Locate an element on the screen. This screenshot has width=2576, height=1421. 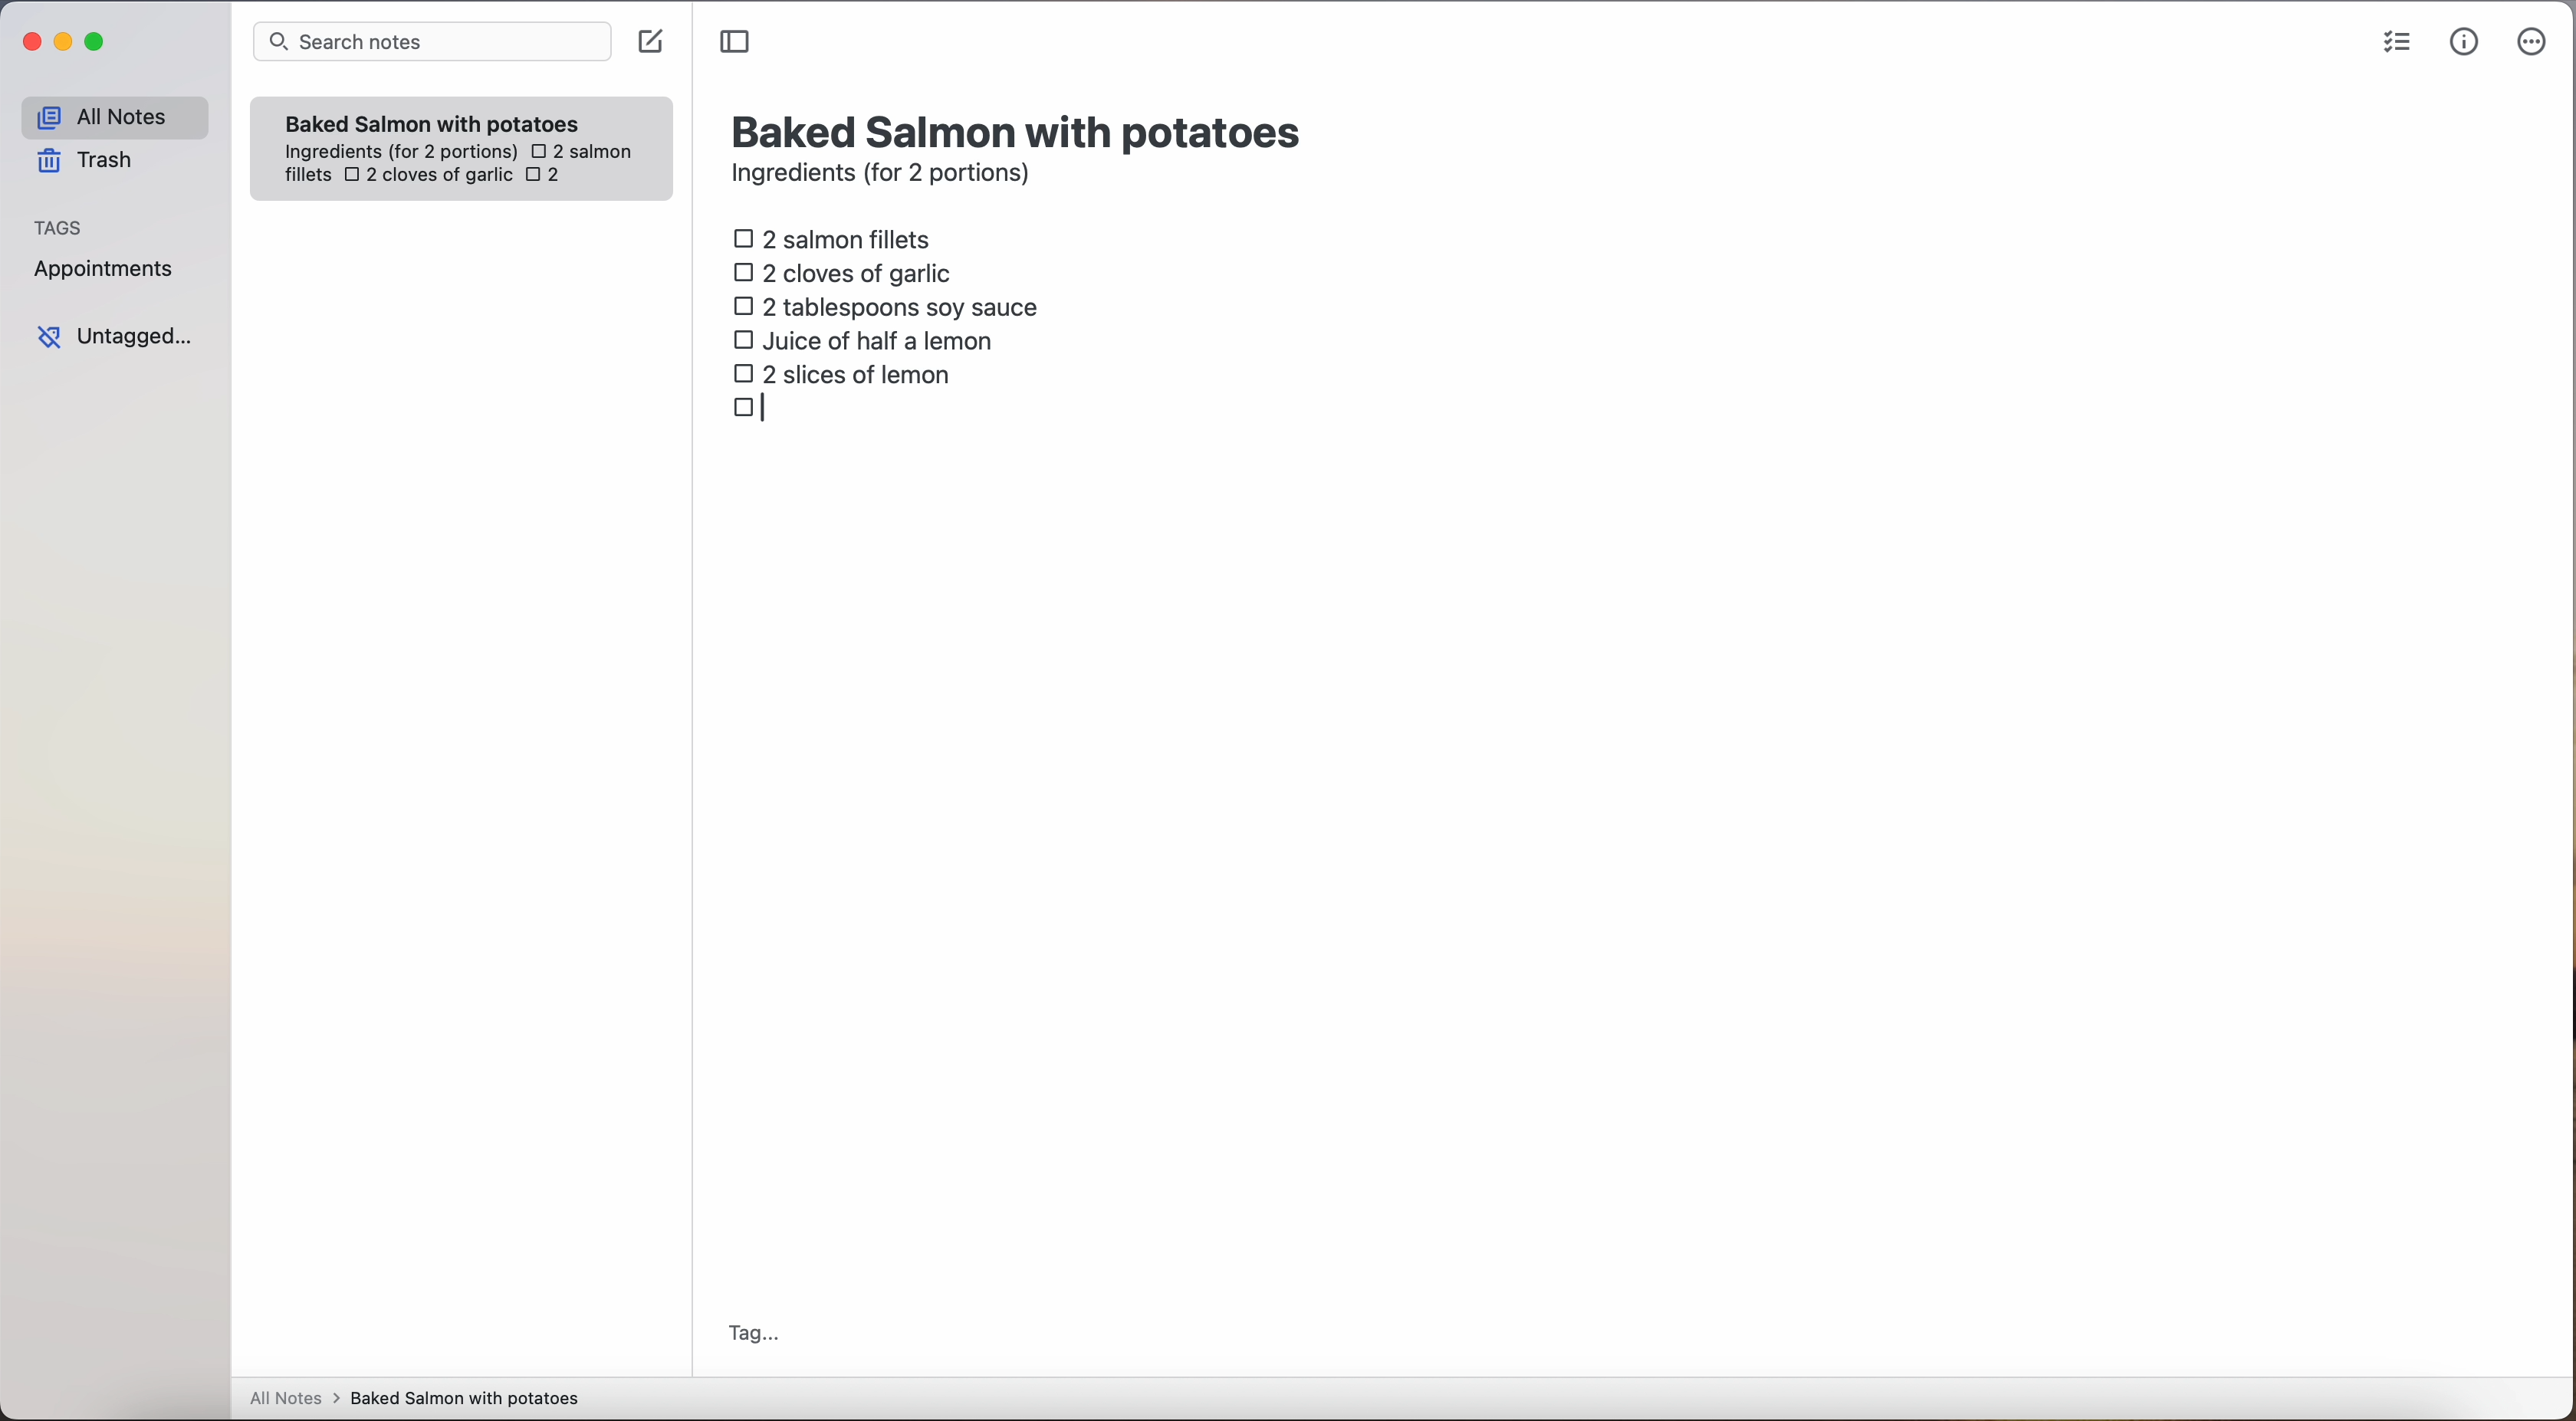
juice of half a lemon is located at coordinates (869, 340).